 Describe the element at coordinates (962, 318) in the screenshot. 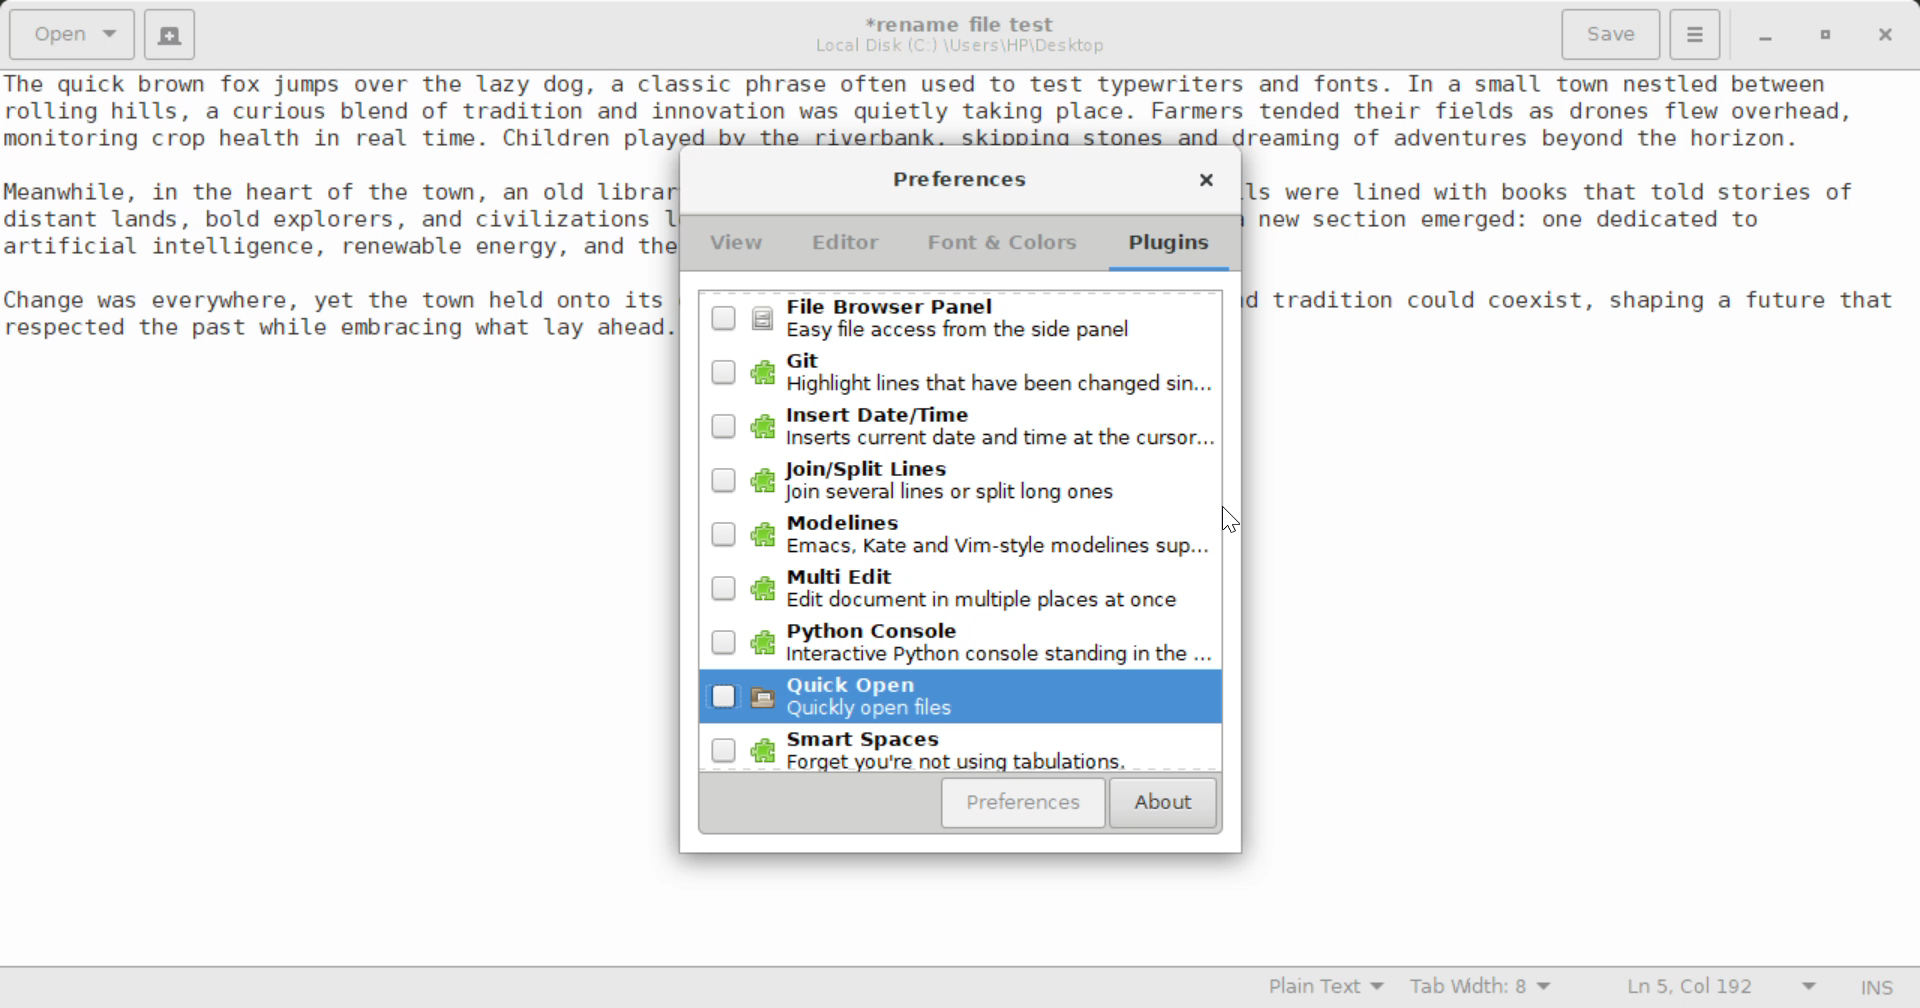

I see `Unselected File Browser Panel ` at that location.